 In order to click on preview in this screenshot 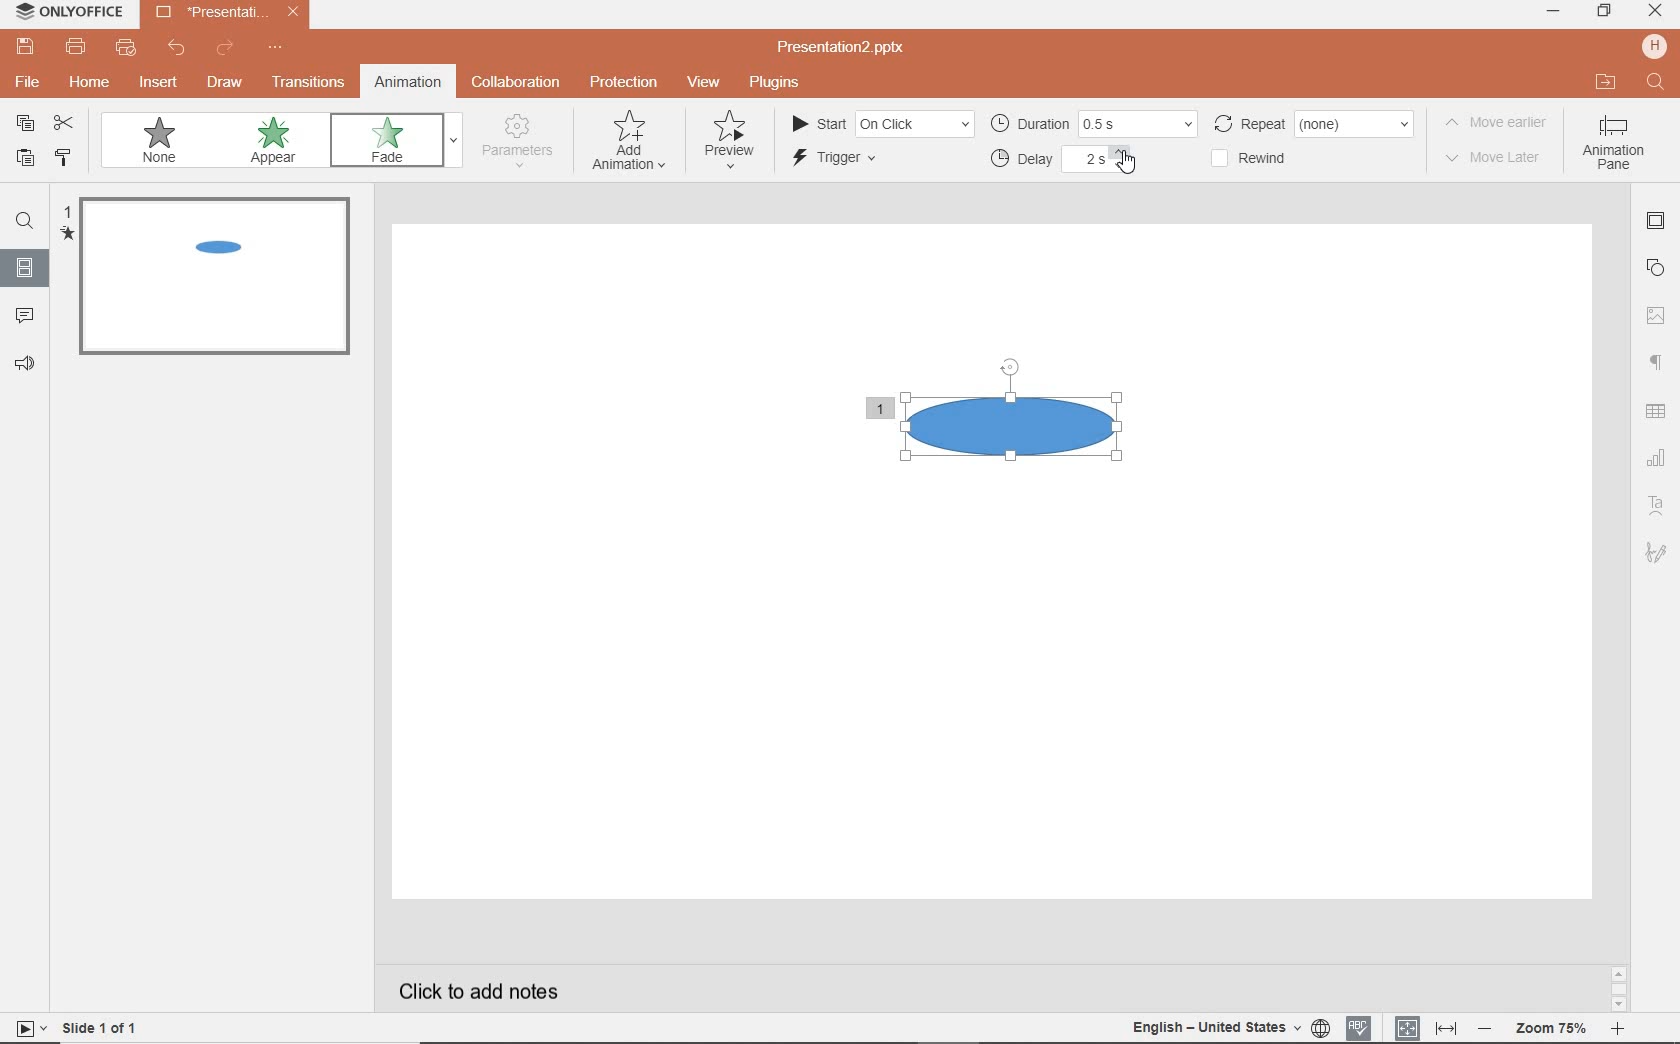, I will do `click(733, 138)`.